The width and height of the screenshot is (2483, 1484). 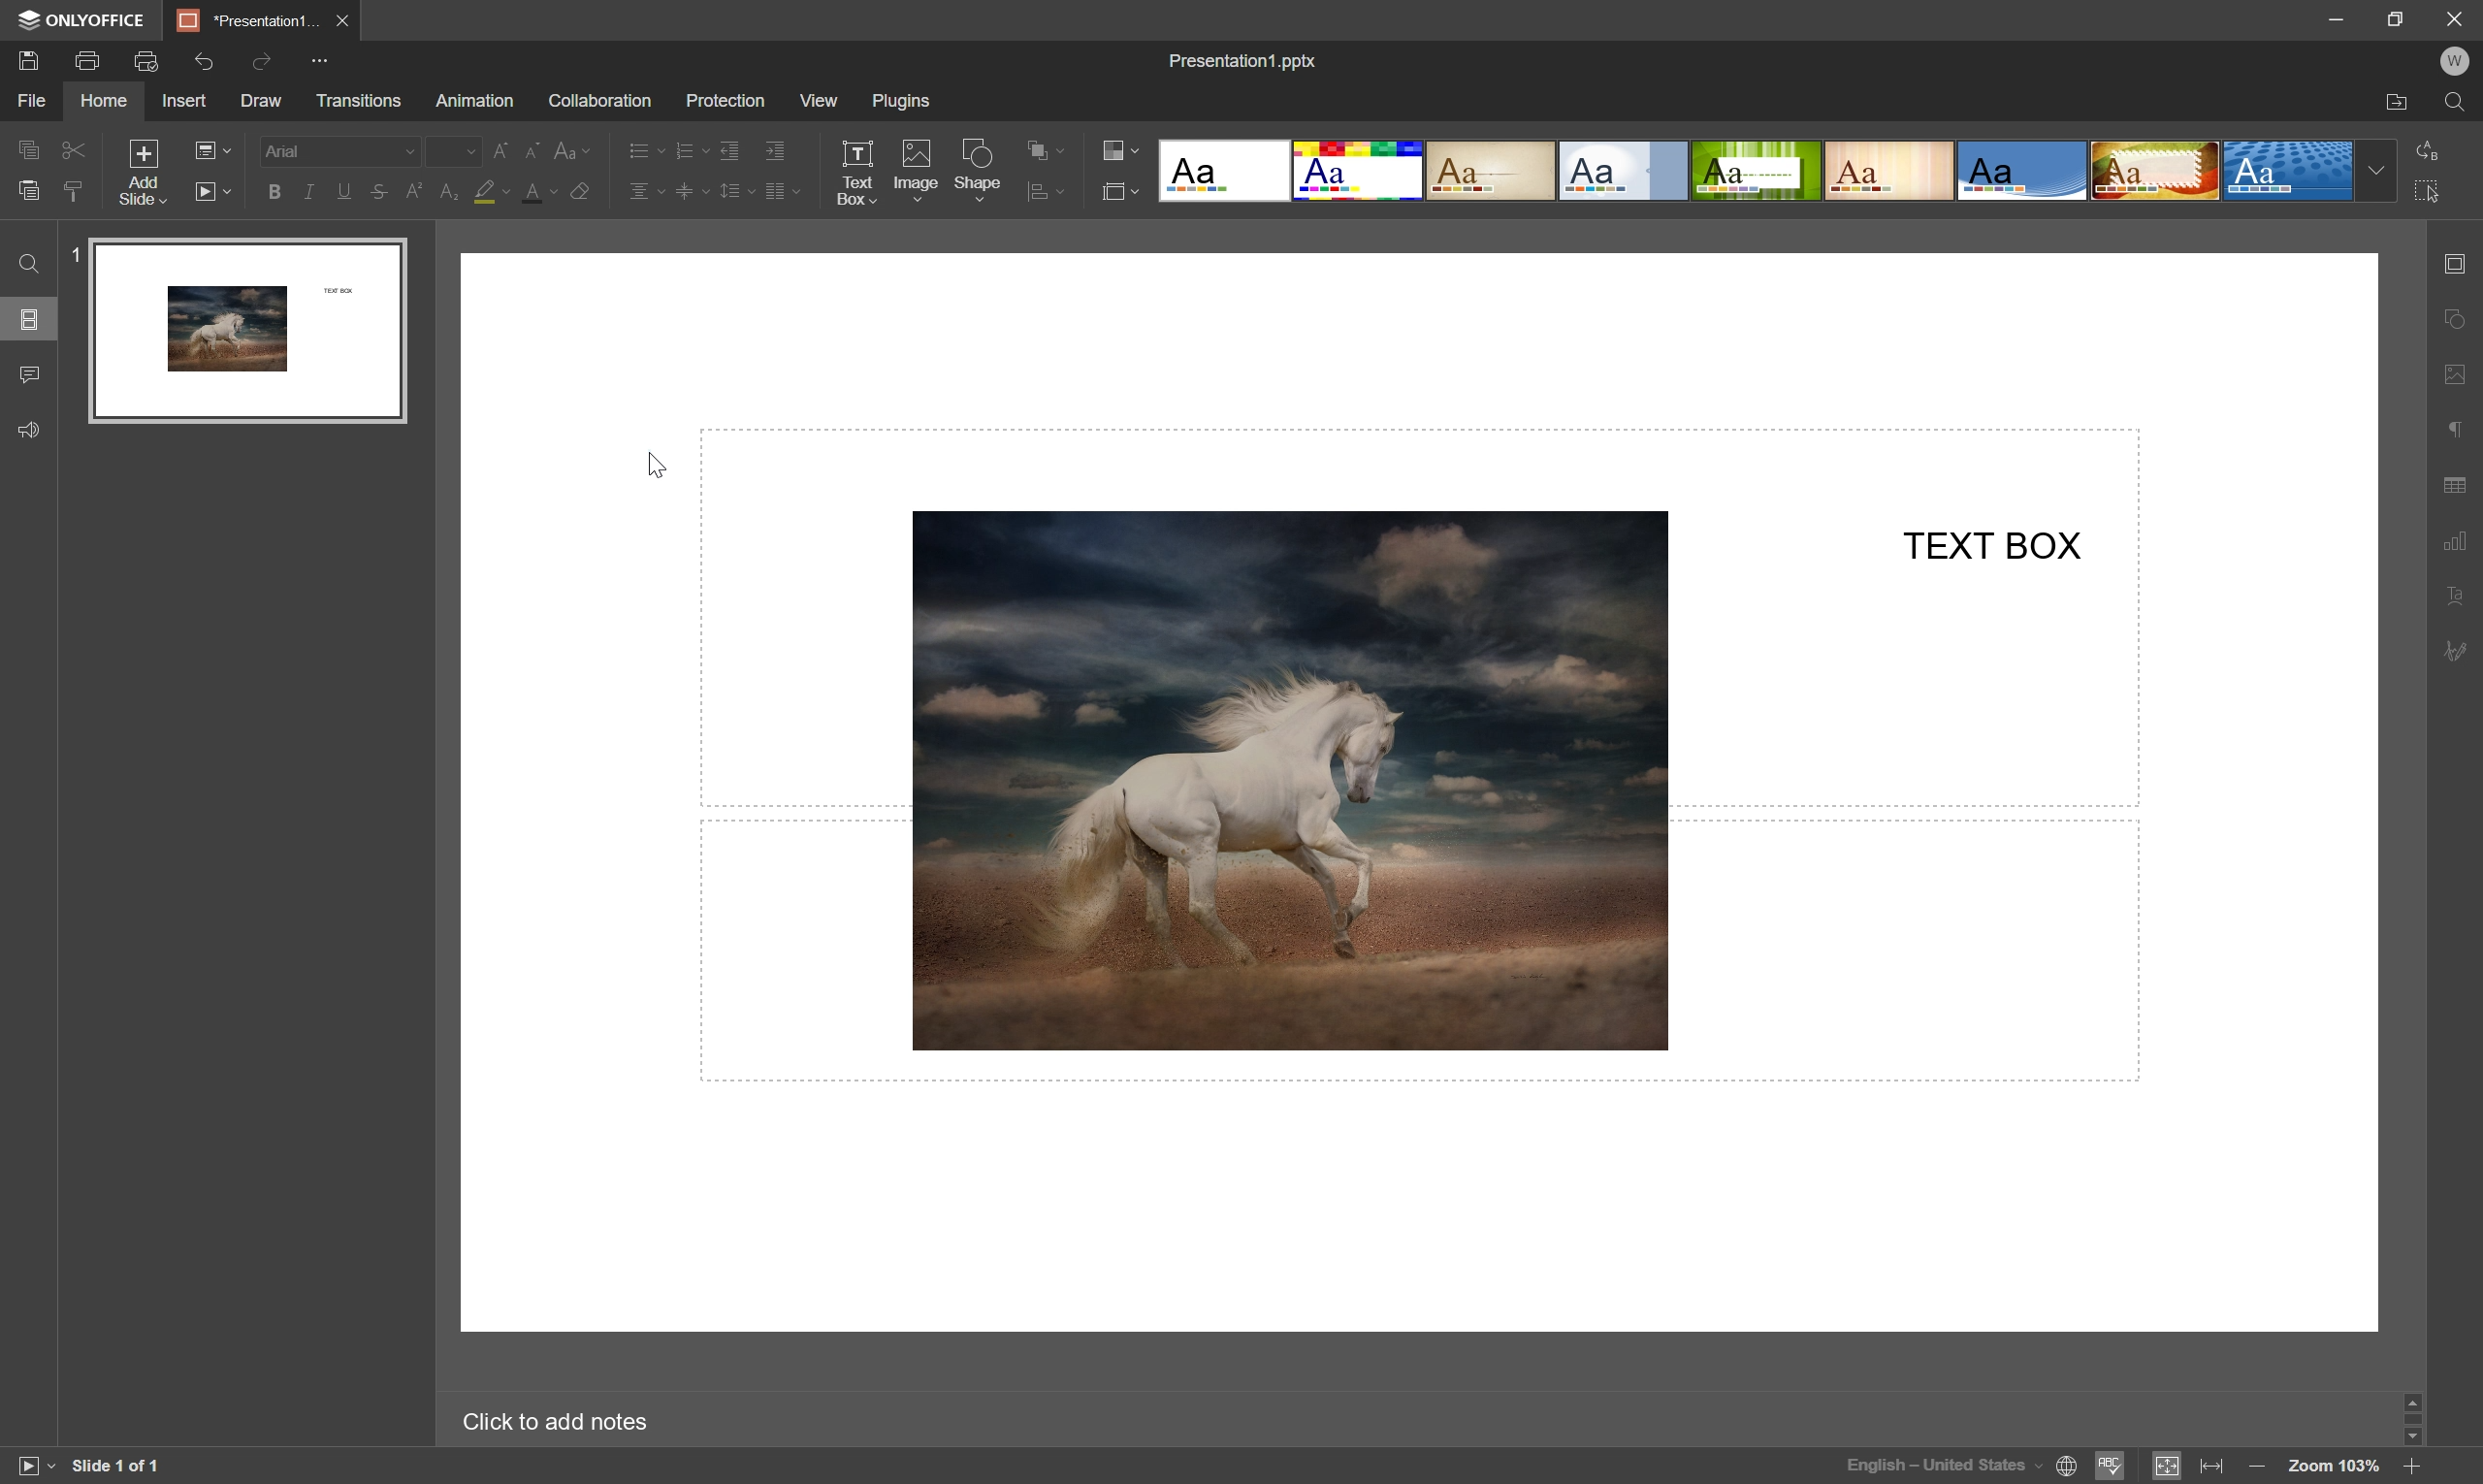 What do you see at coordinates (343, 194) in the screenshot?
I see `underline` at bounding box center [343, 194].